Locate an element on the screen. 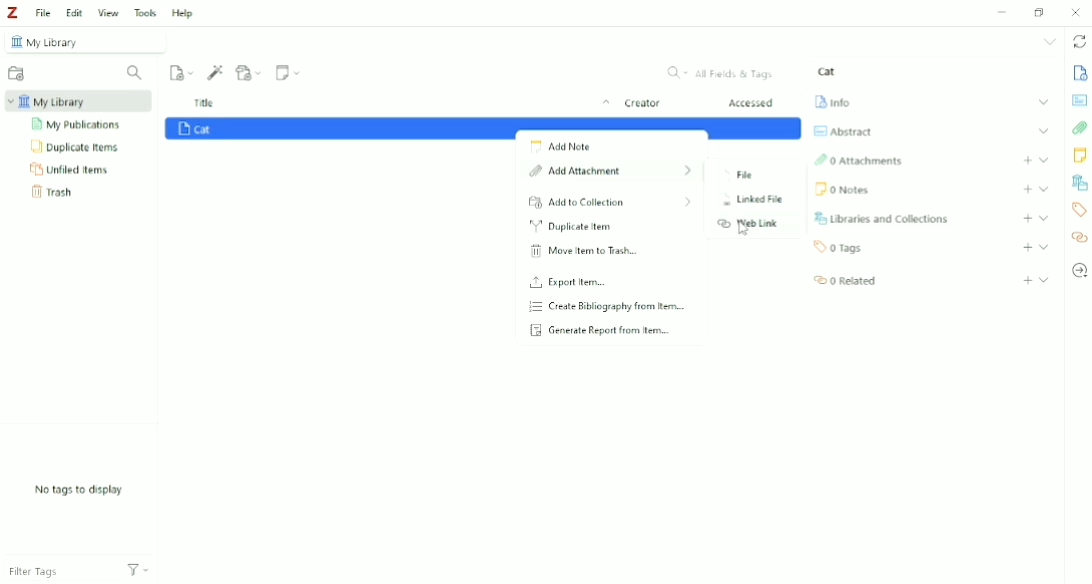 The width and height of the screenshot is (1092, 584). Add is located at coordinates (1027, 218).